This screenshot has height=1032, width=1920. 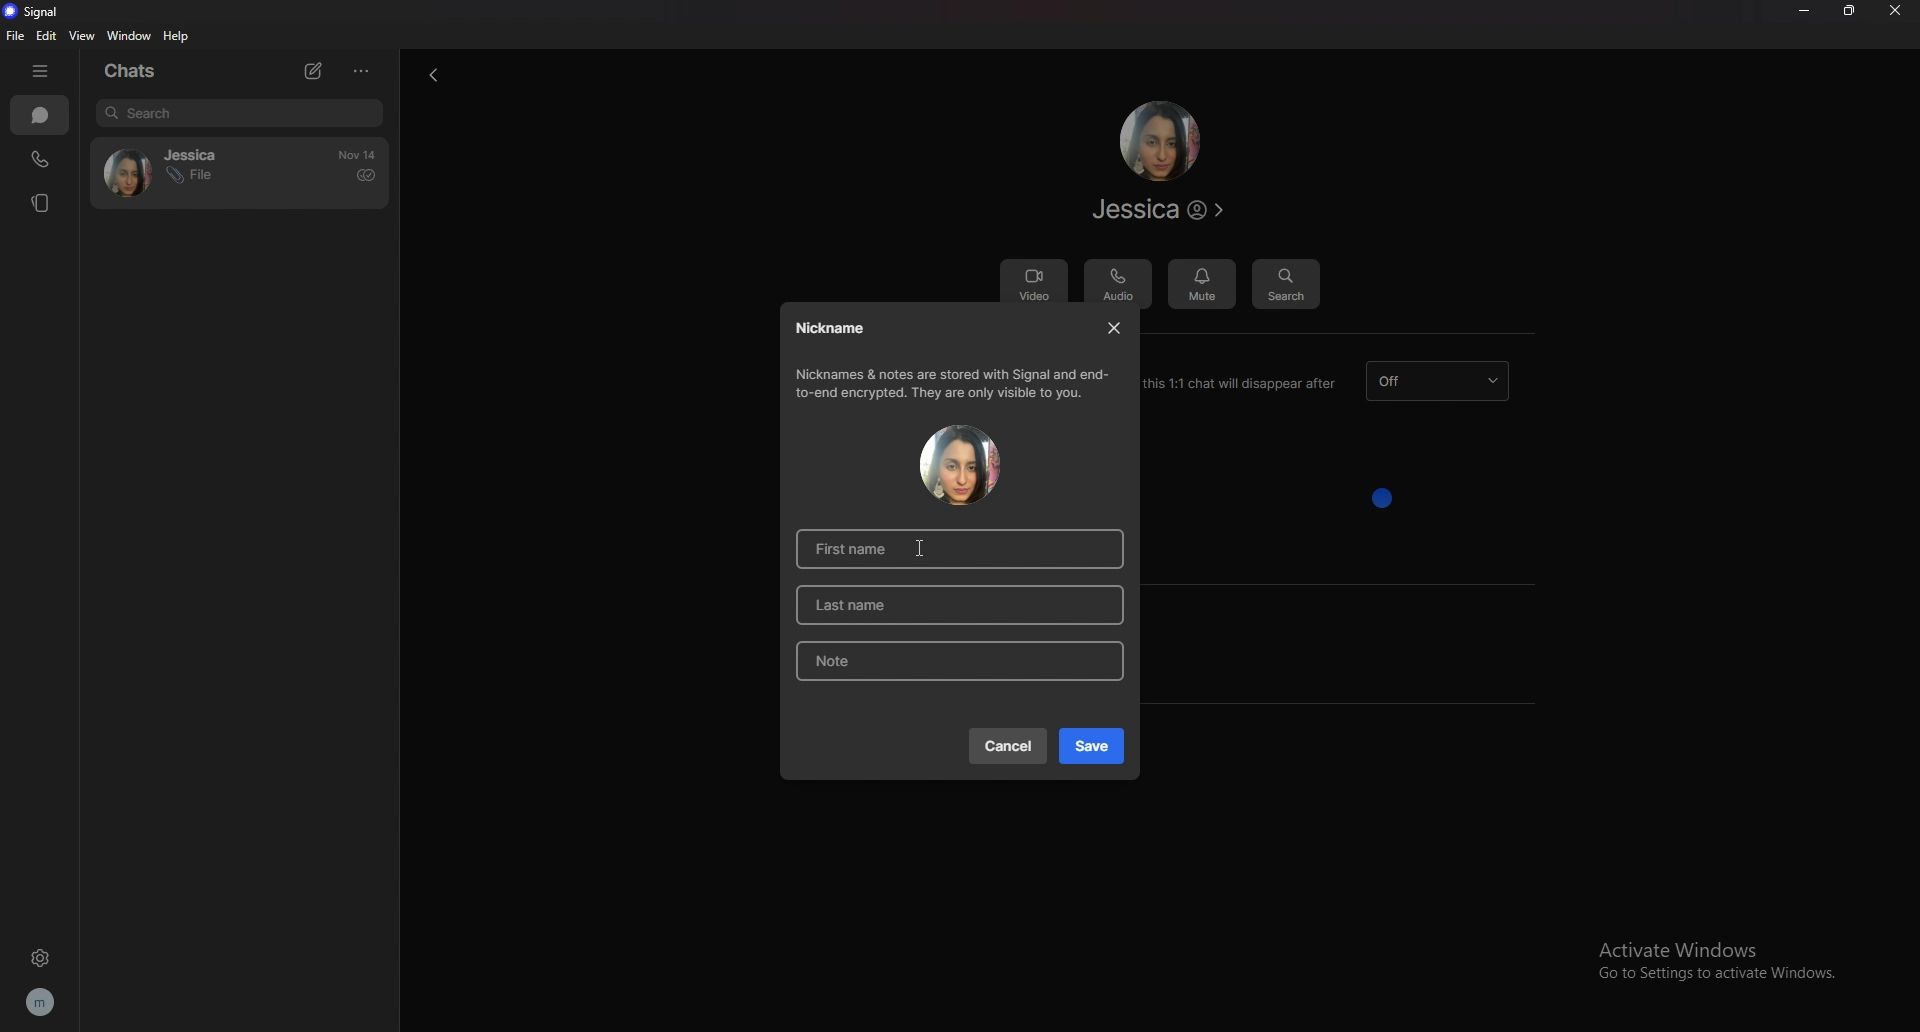 What do you see at coordinates (1899, 11) in the screenshot?
I see `close` at bounding box center [1899, 11].